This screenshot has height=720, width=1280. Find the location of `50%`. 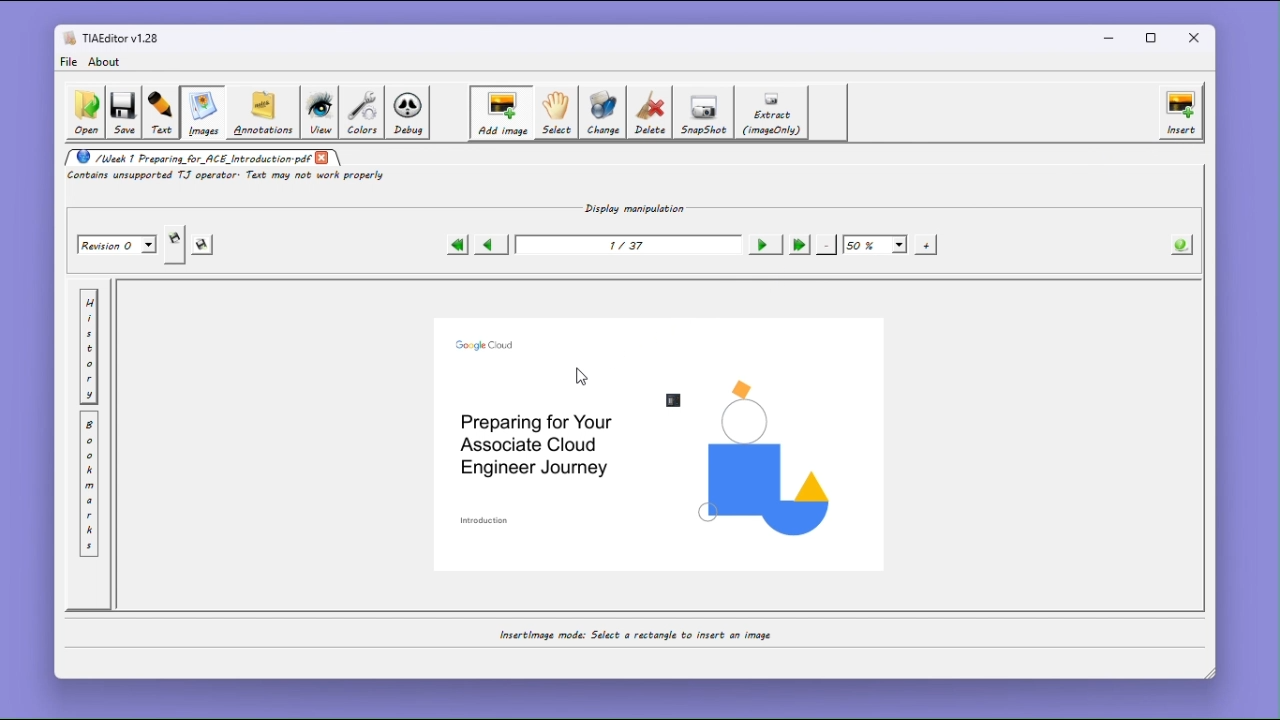

50% is located at coordinates (875, 244).